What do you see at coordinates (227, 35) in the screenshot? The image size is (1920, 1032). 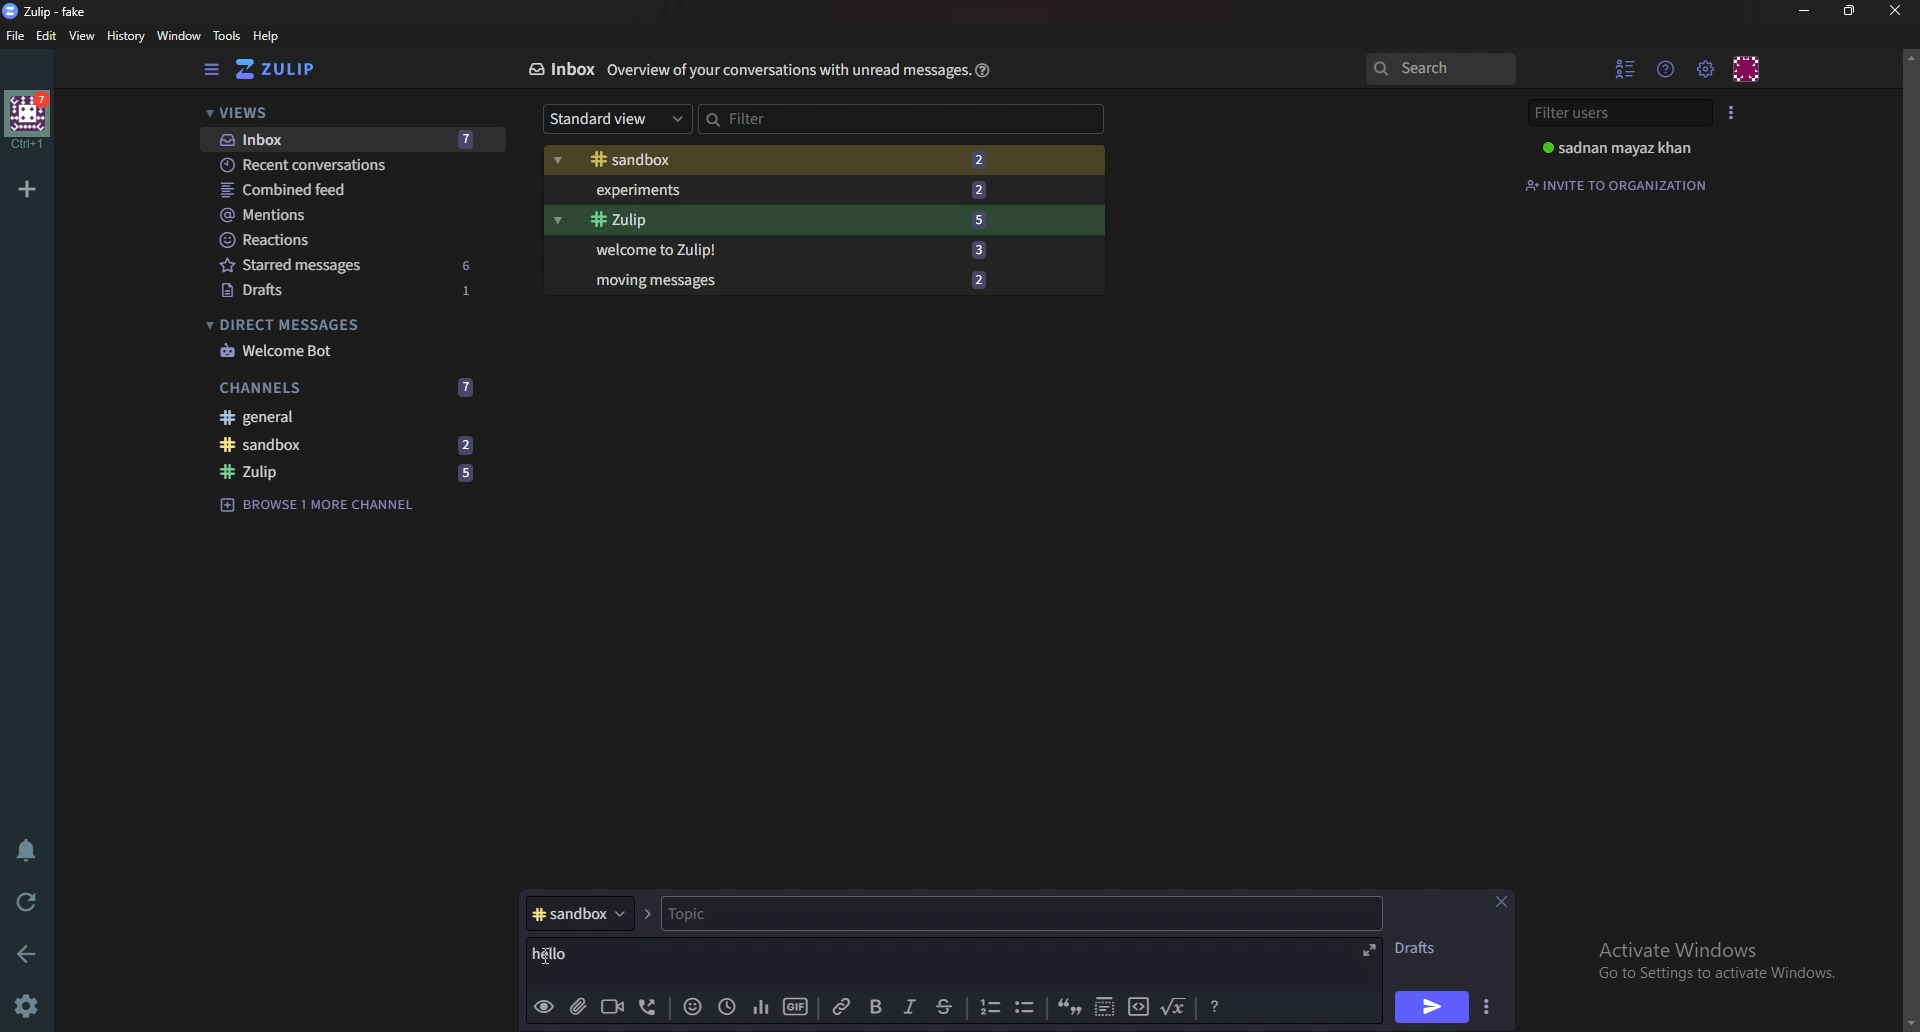 I see `Tools` at bounding box center [227, 35].